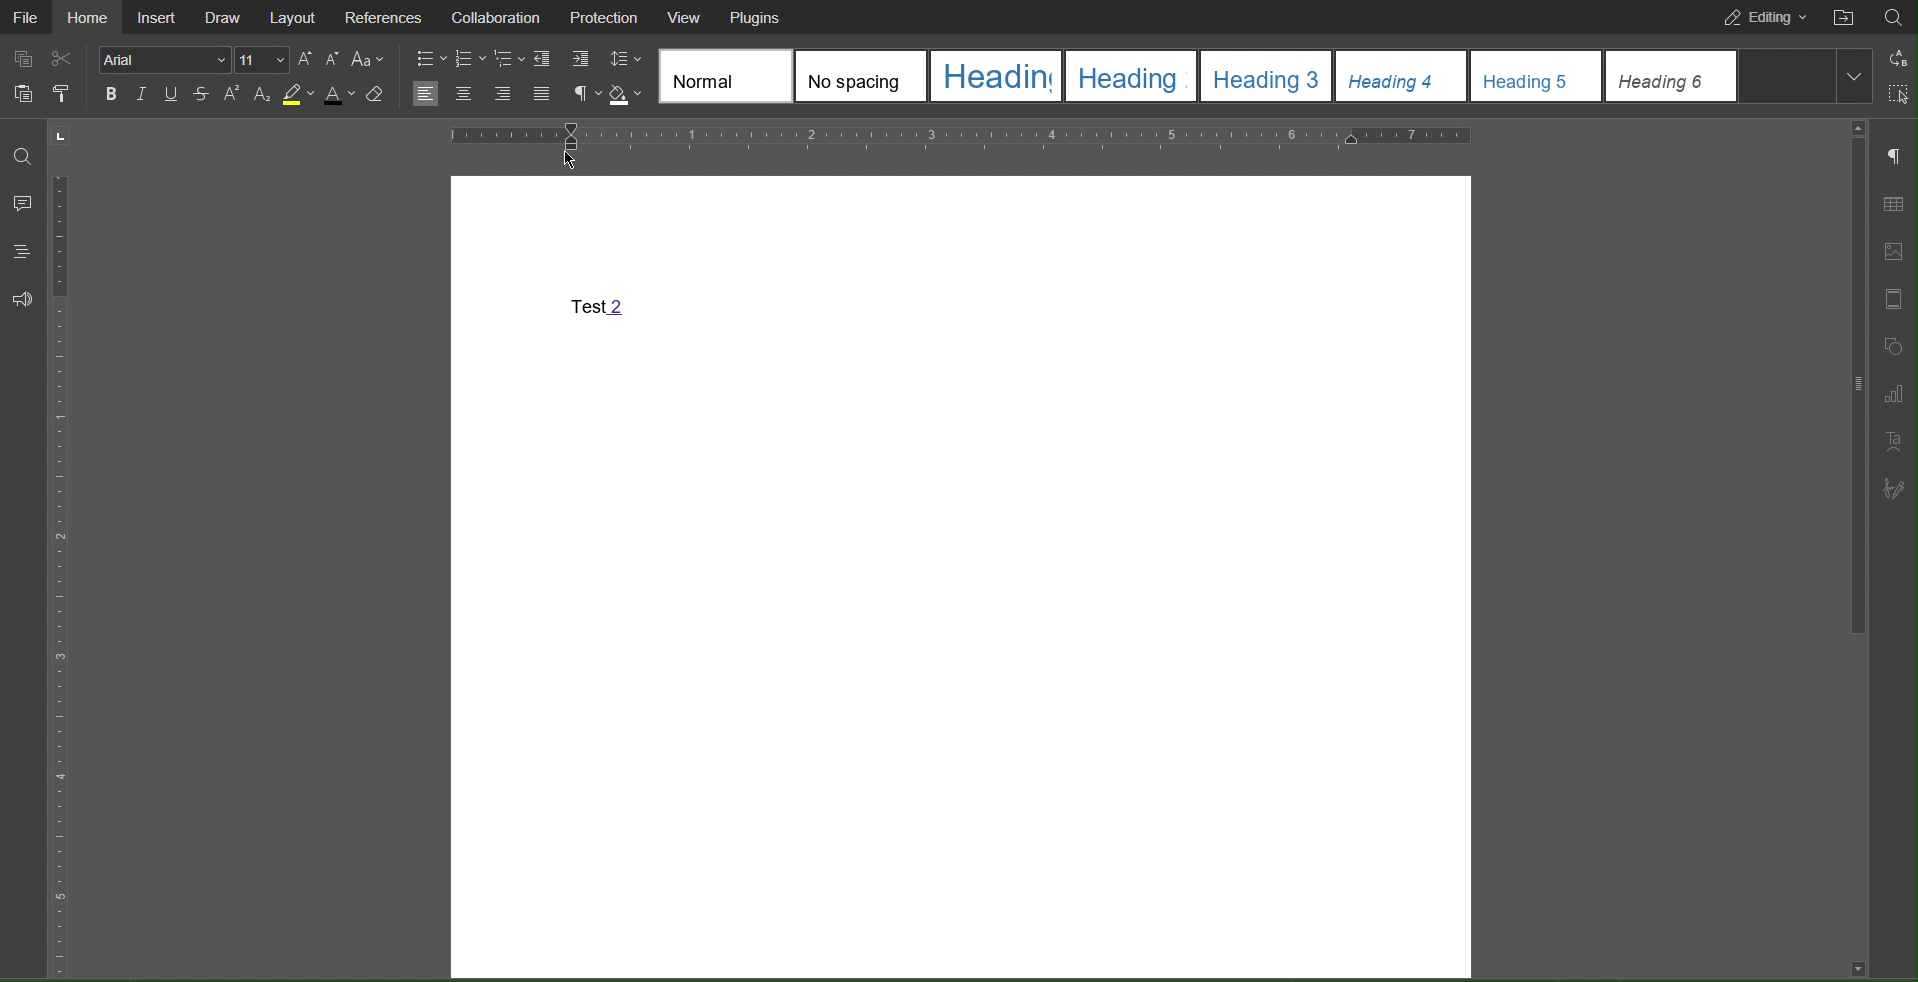  Describe the element at coordinates (1537, 75) in the screenshot. I see `Heading 5` at that location.